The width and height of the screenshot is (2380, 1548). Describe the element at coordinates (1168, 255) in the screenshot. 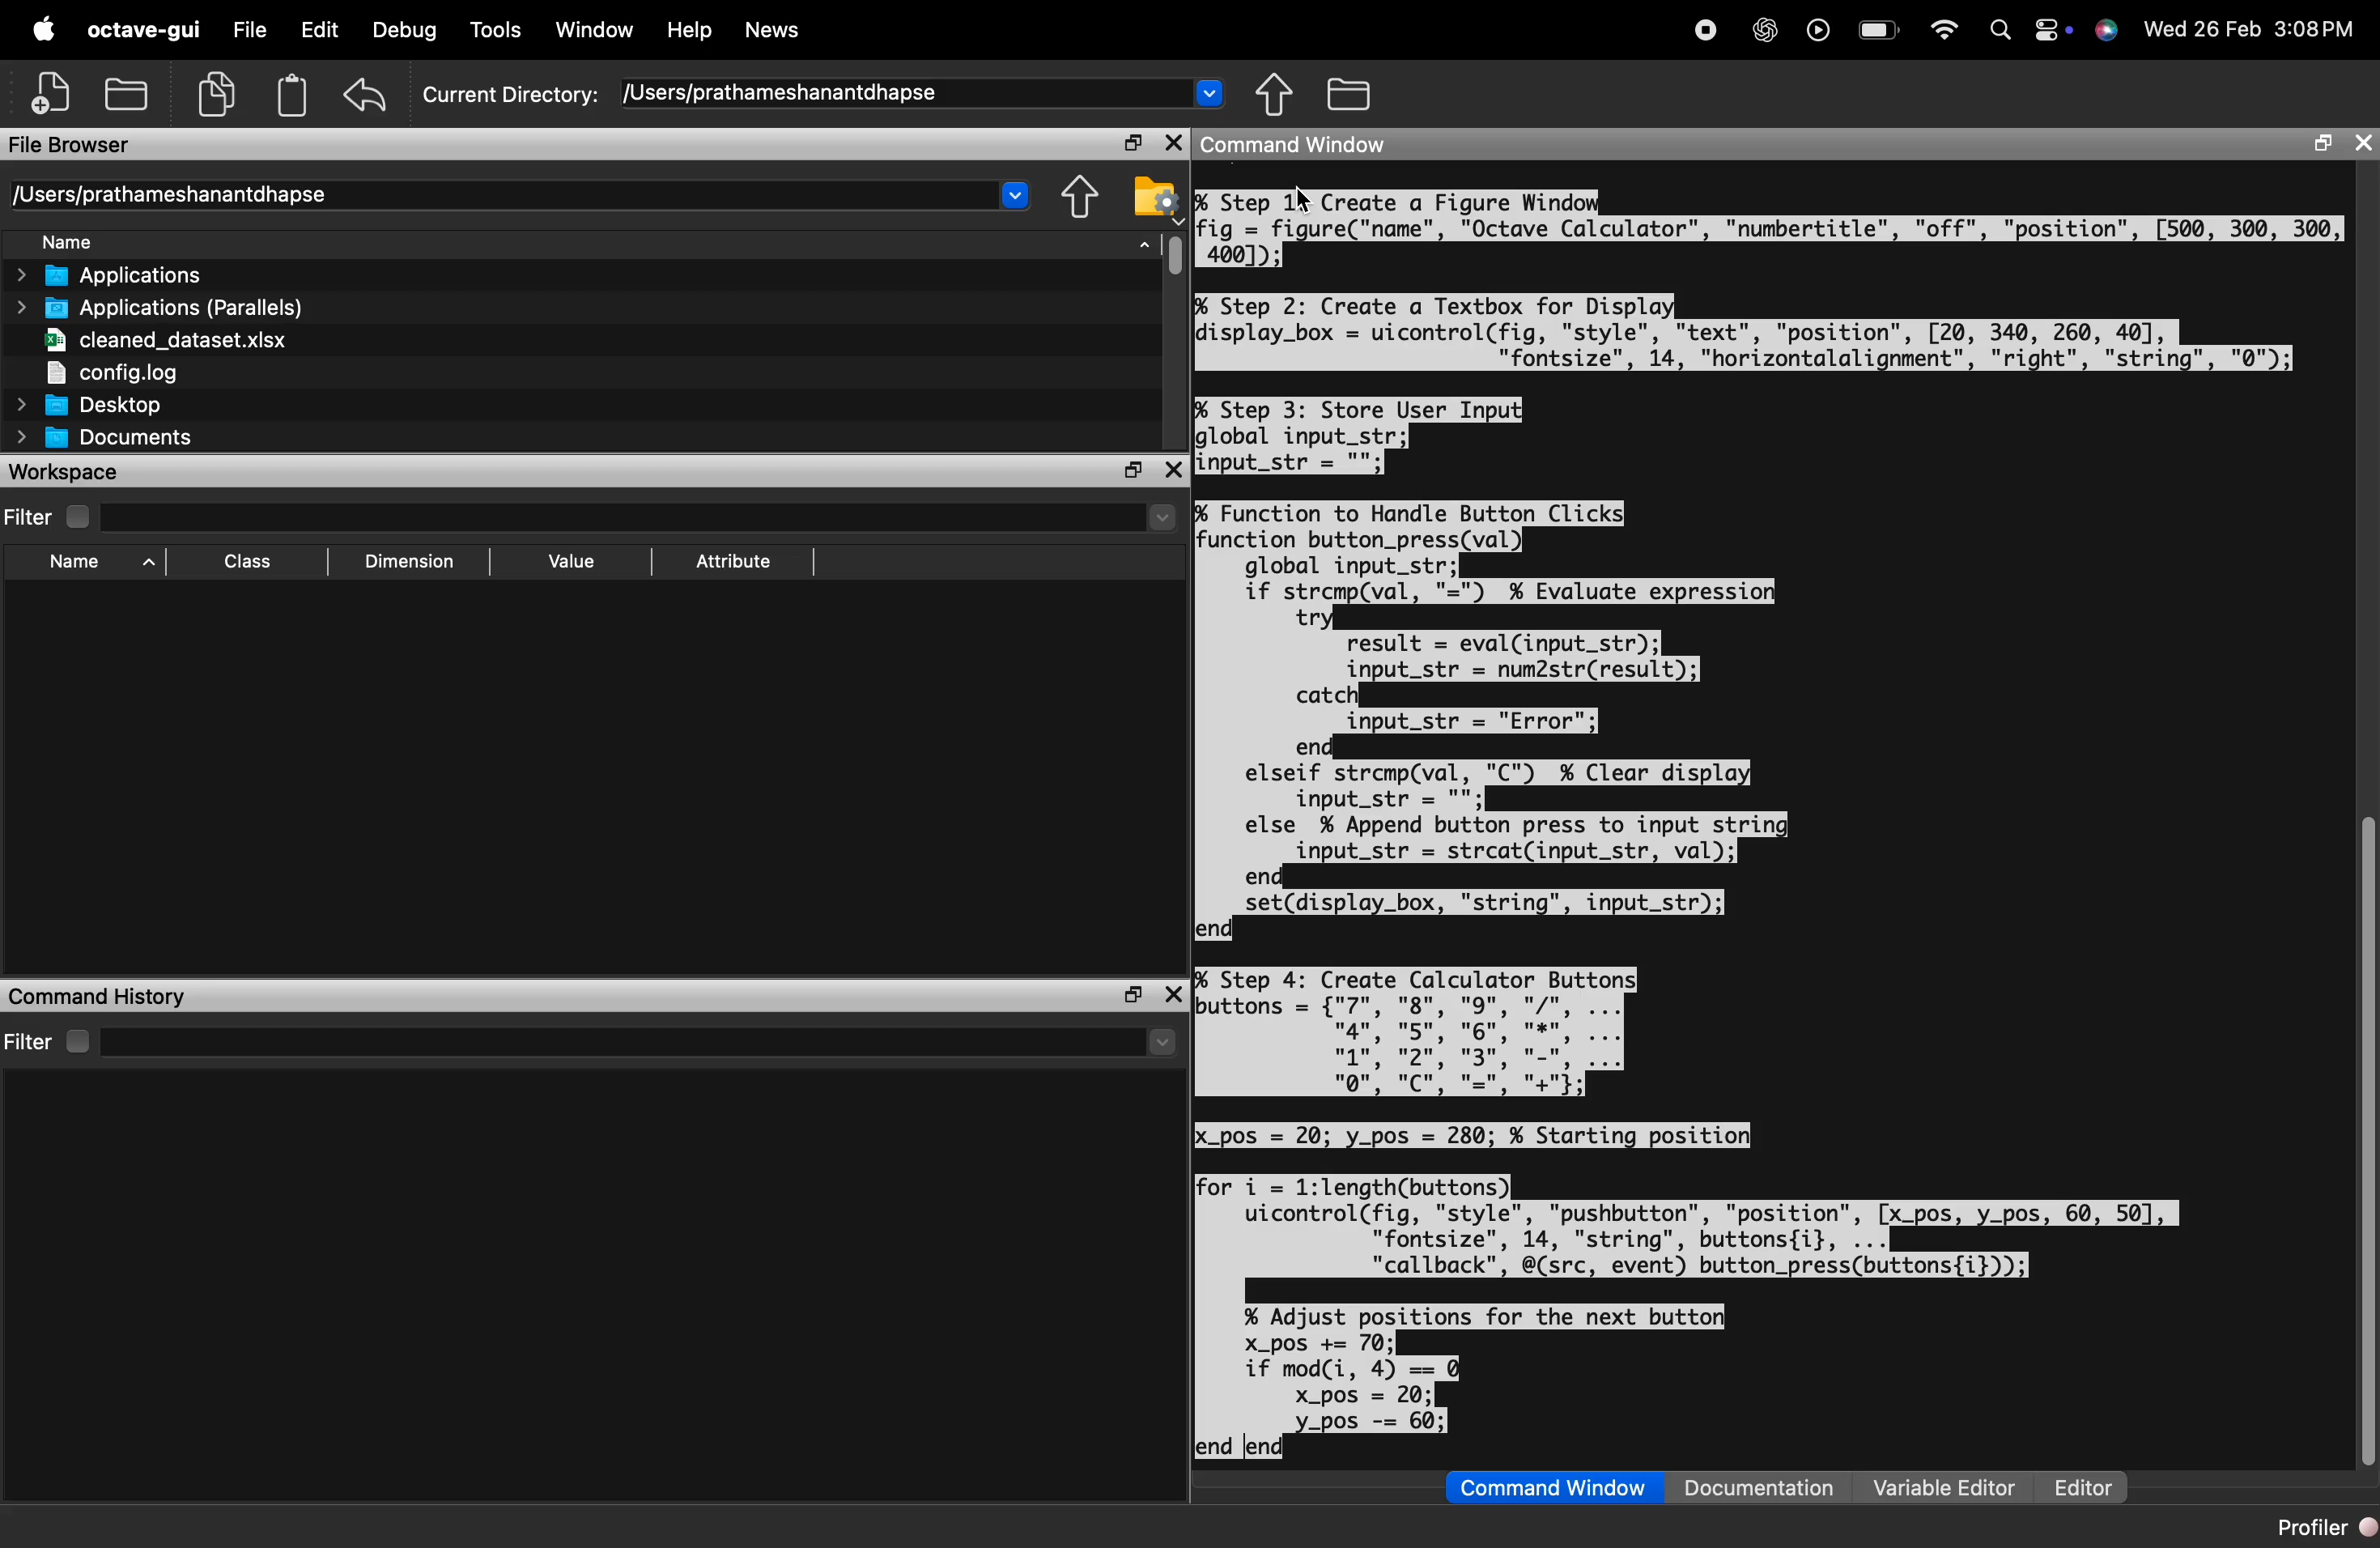

I see `vertical scrollbar` at that location.